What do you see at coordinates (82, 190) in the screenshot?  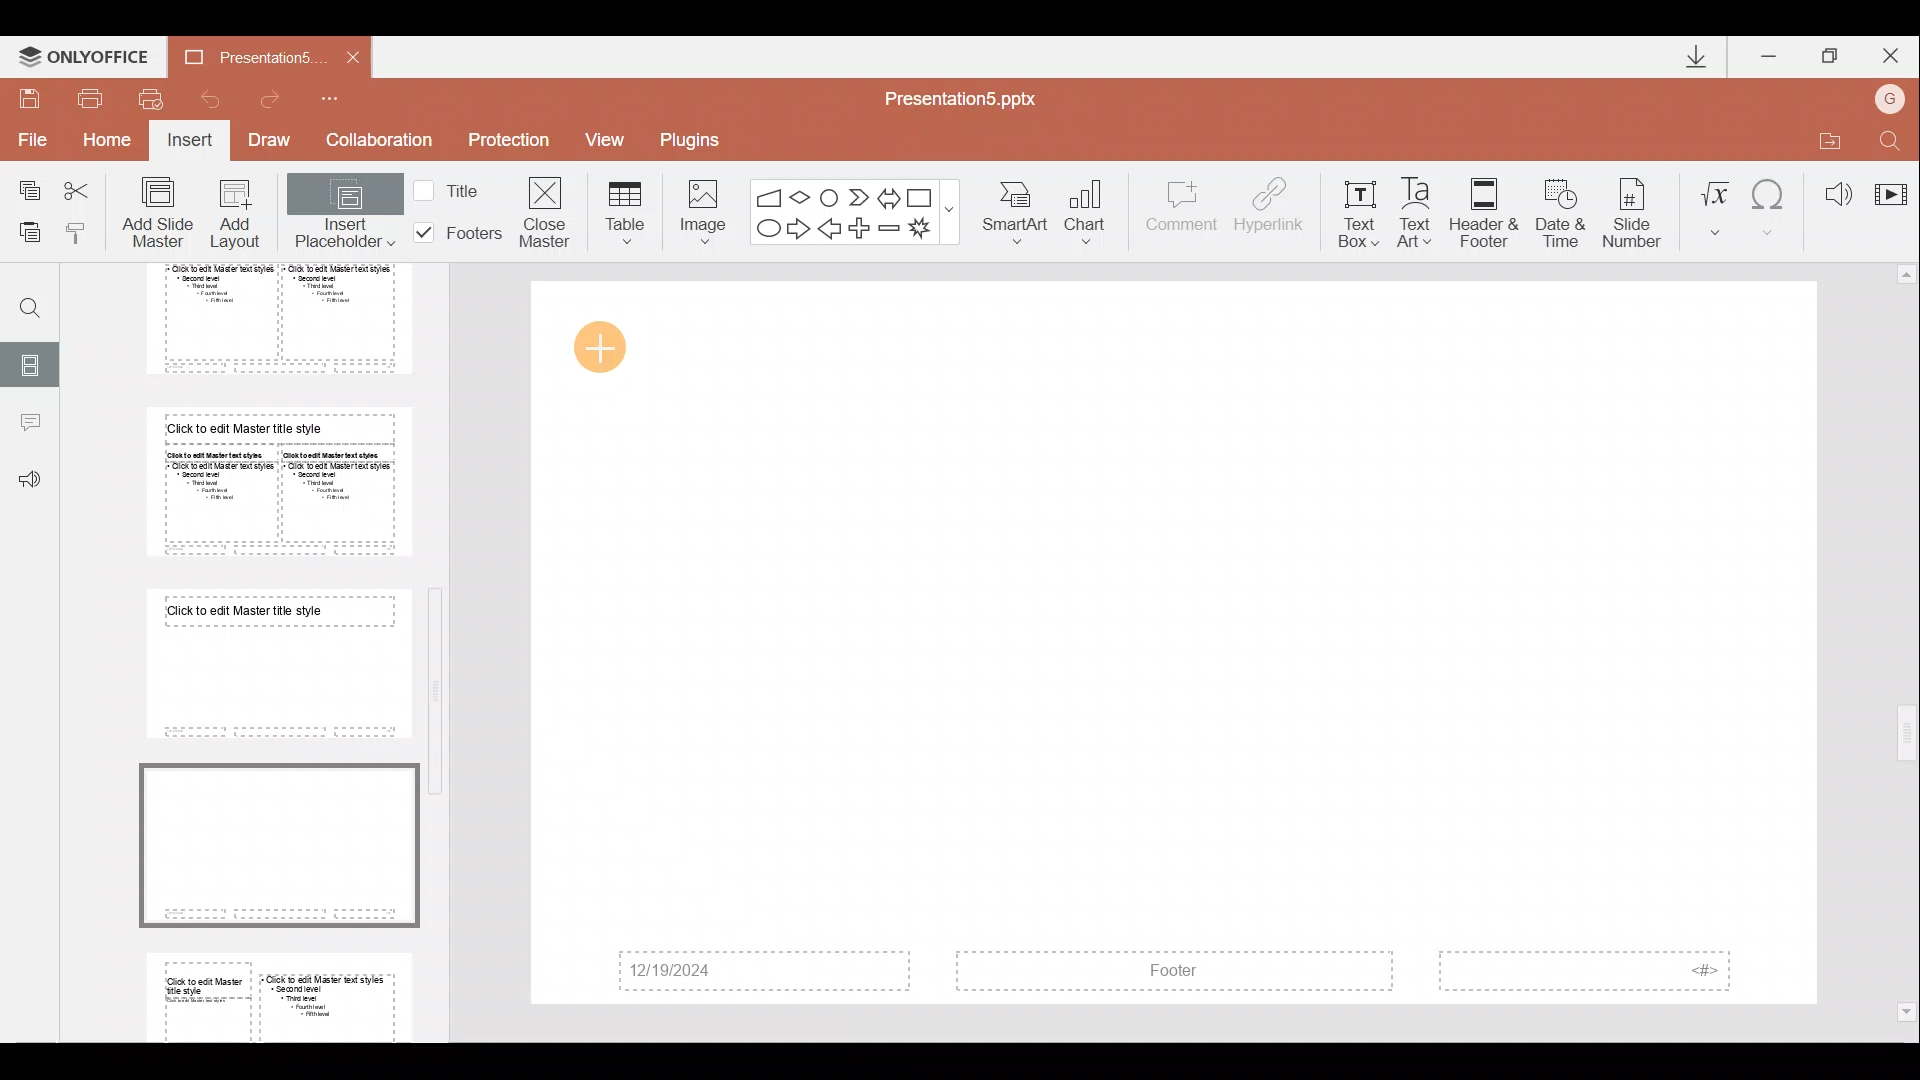 I see `Cut` at bounding box center [82, 190].